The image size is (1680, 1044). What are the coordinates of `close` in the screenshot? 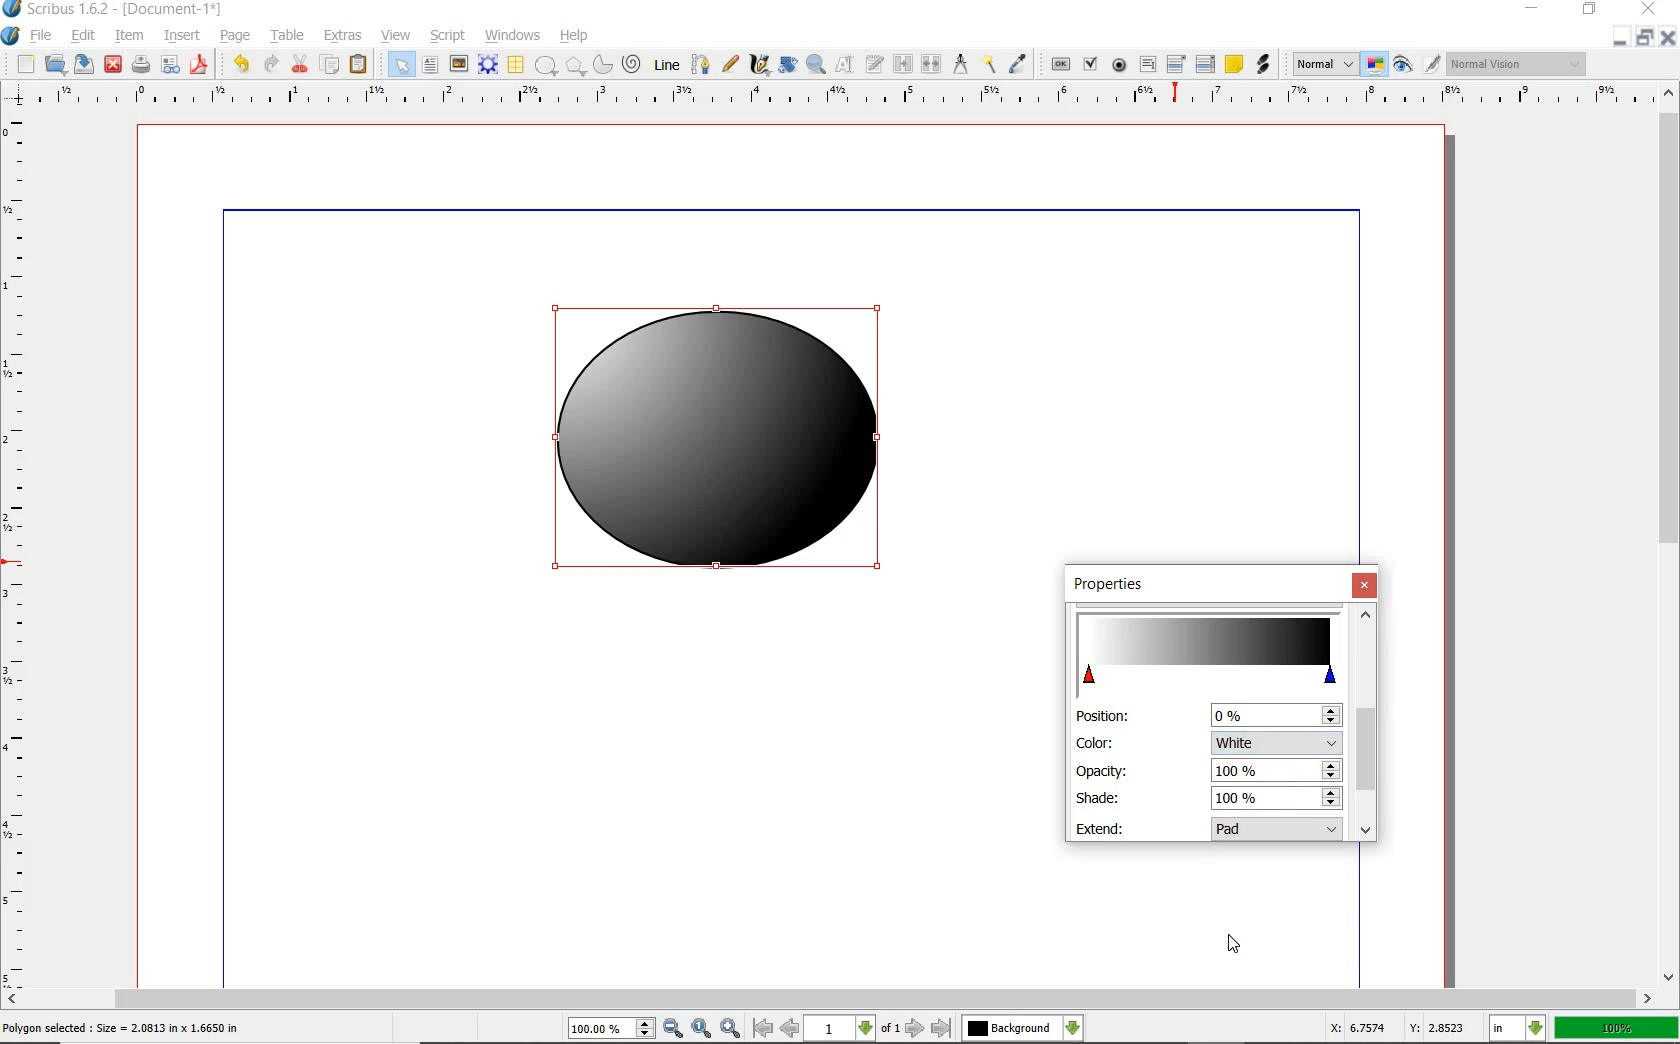 It's located at (1367, 585).